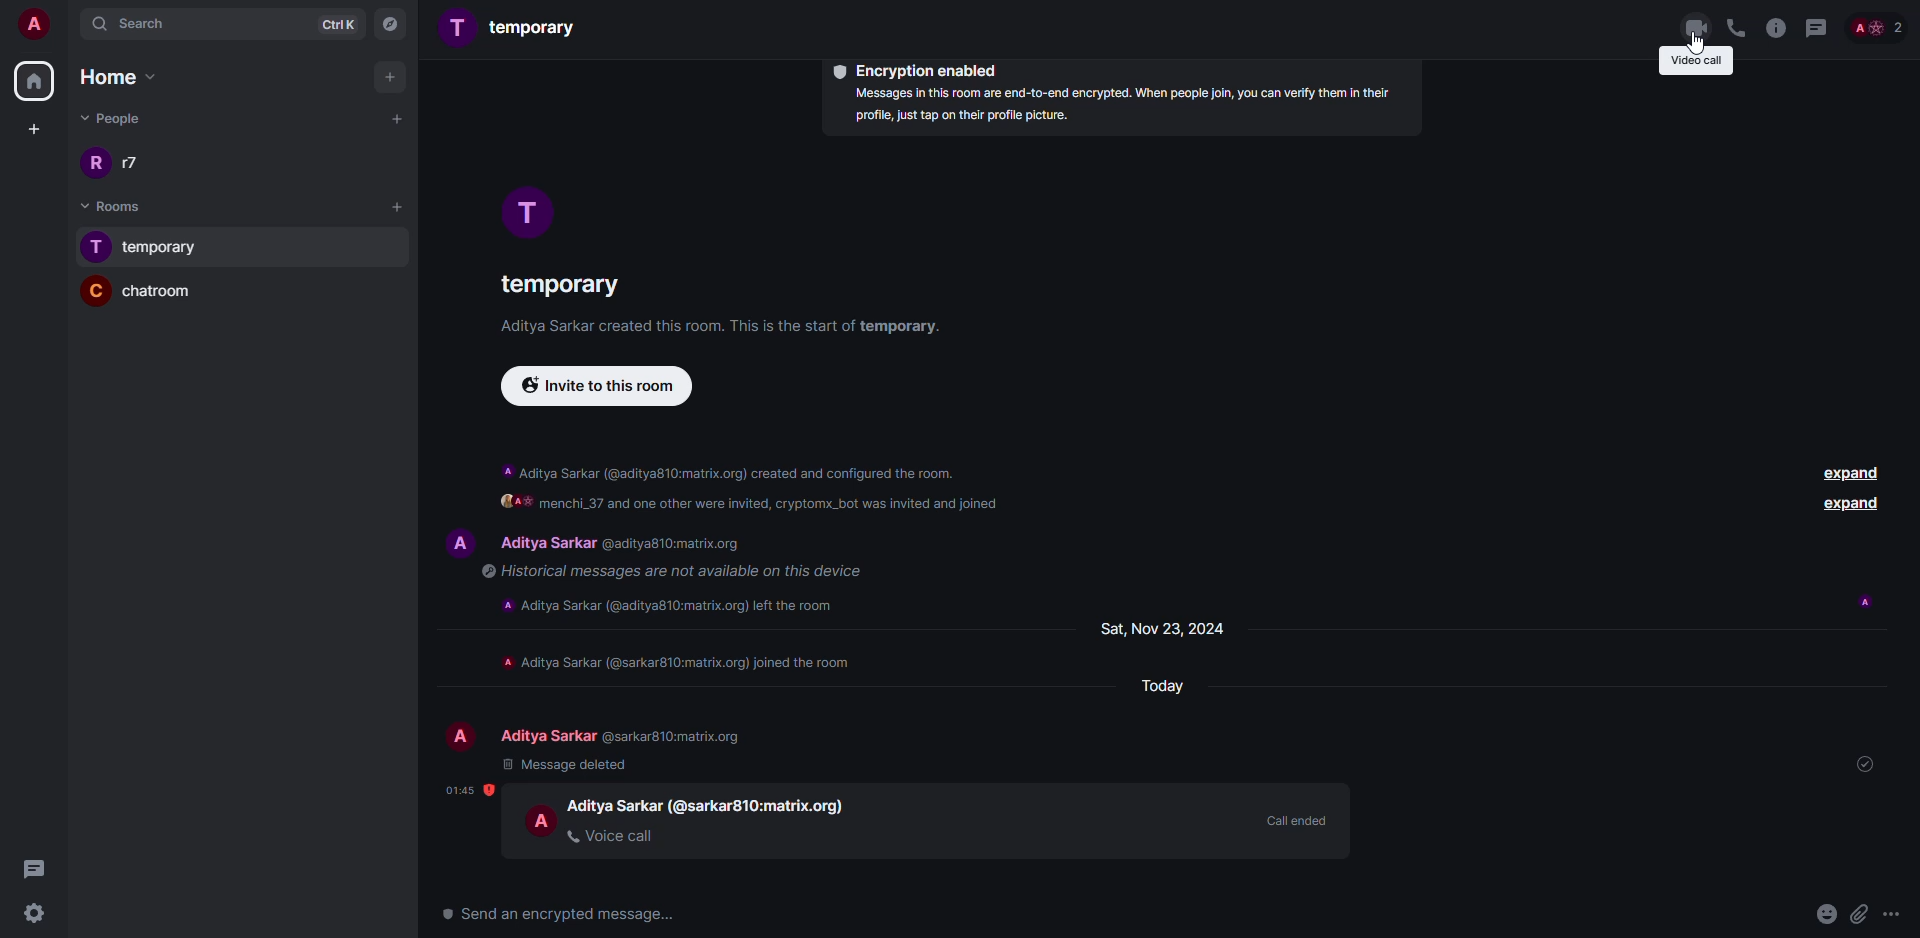 The image size is (1920, 938). Describe the element at coordinates (35, 867) in the screenshot. I see `threads` at that location.